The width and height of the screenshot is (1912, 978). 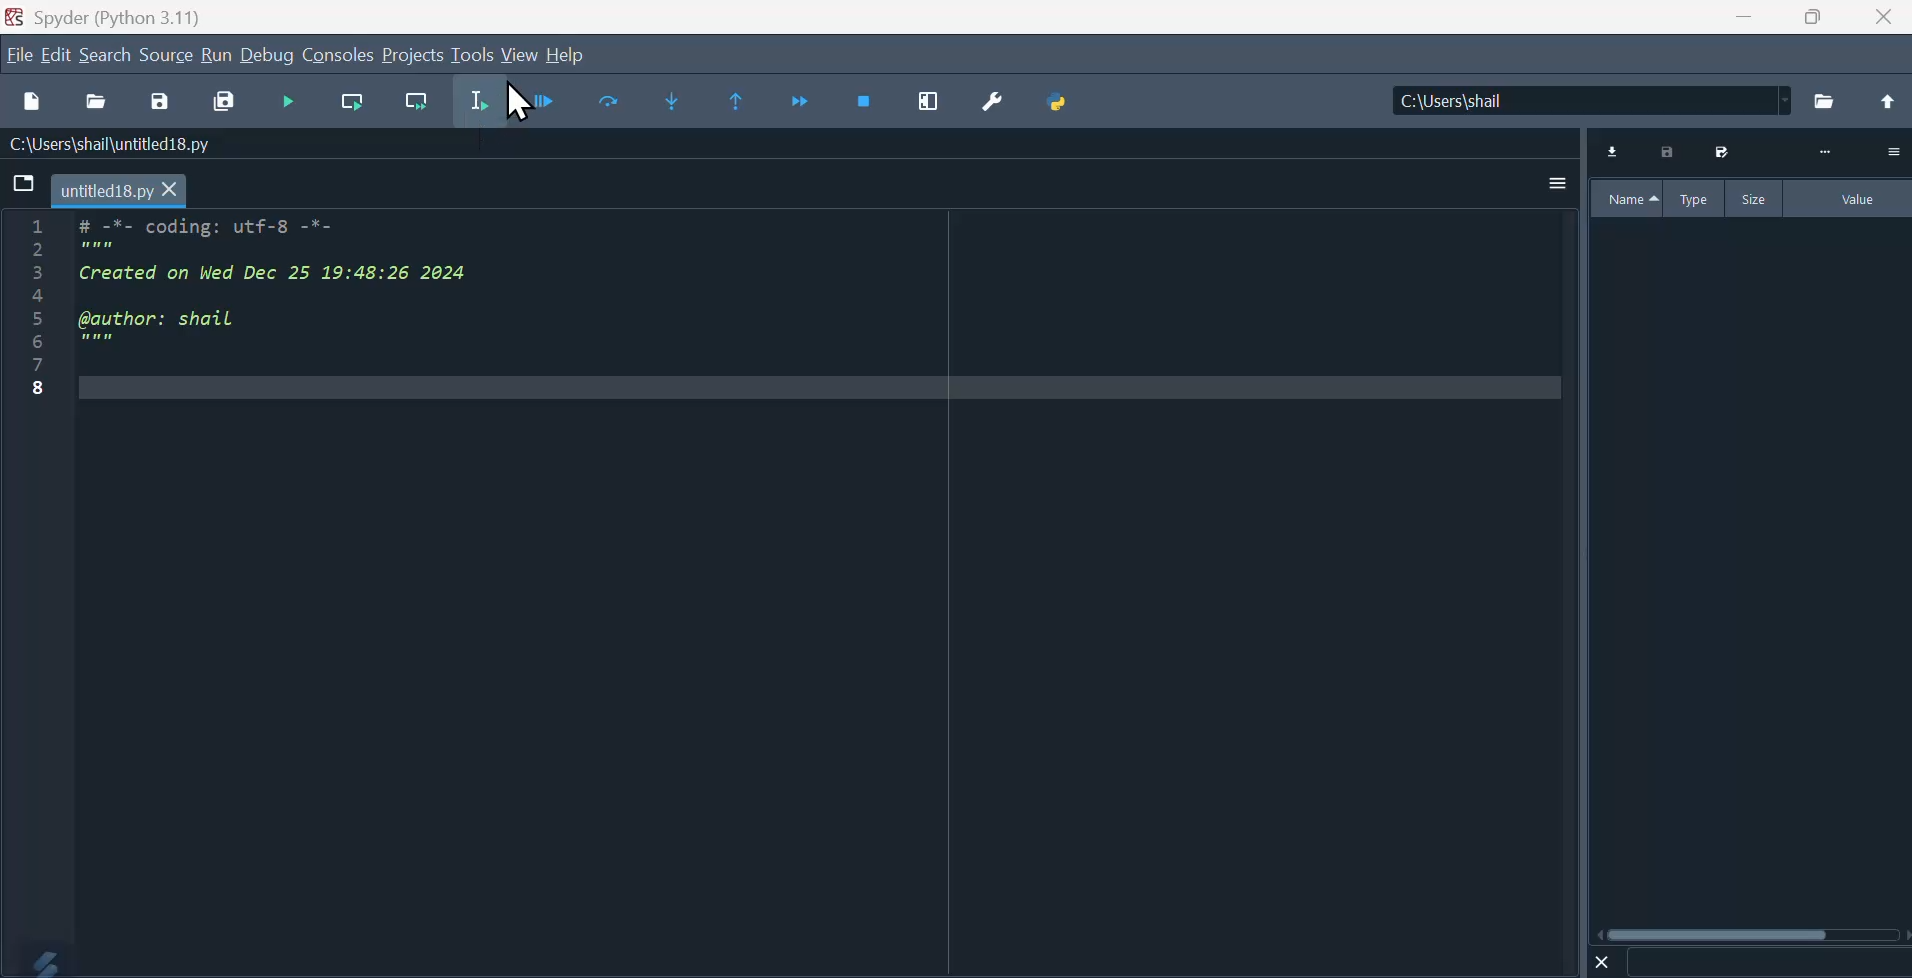 What do you see at coordinates (521, 103) in the screenshot?
I see `Close` at bounding box center [521, 103].